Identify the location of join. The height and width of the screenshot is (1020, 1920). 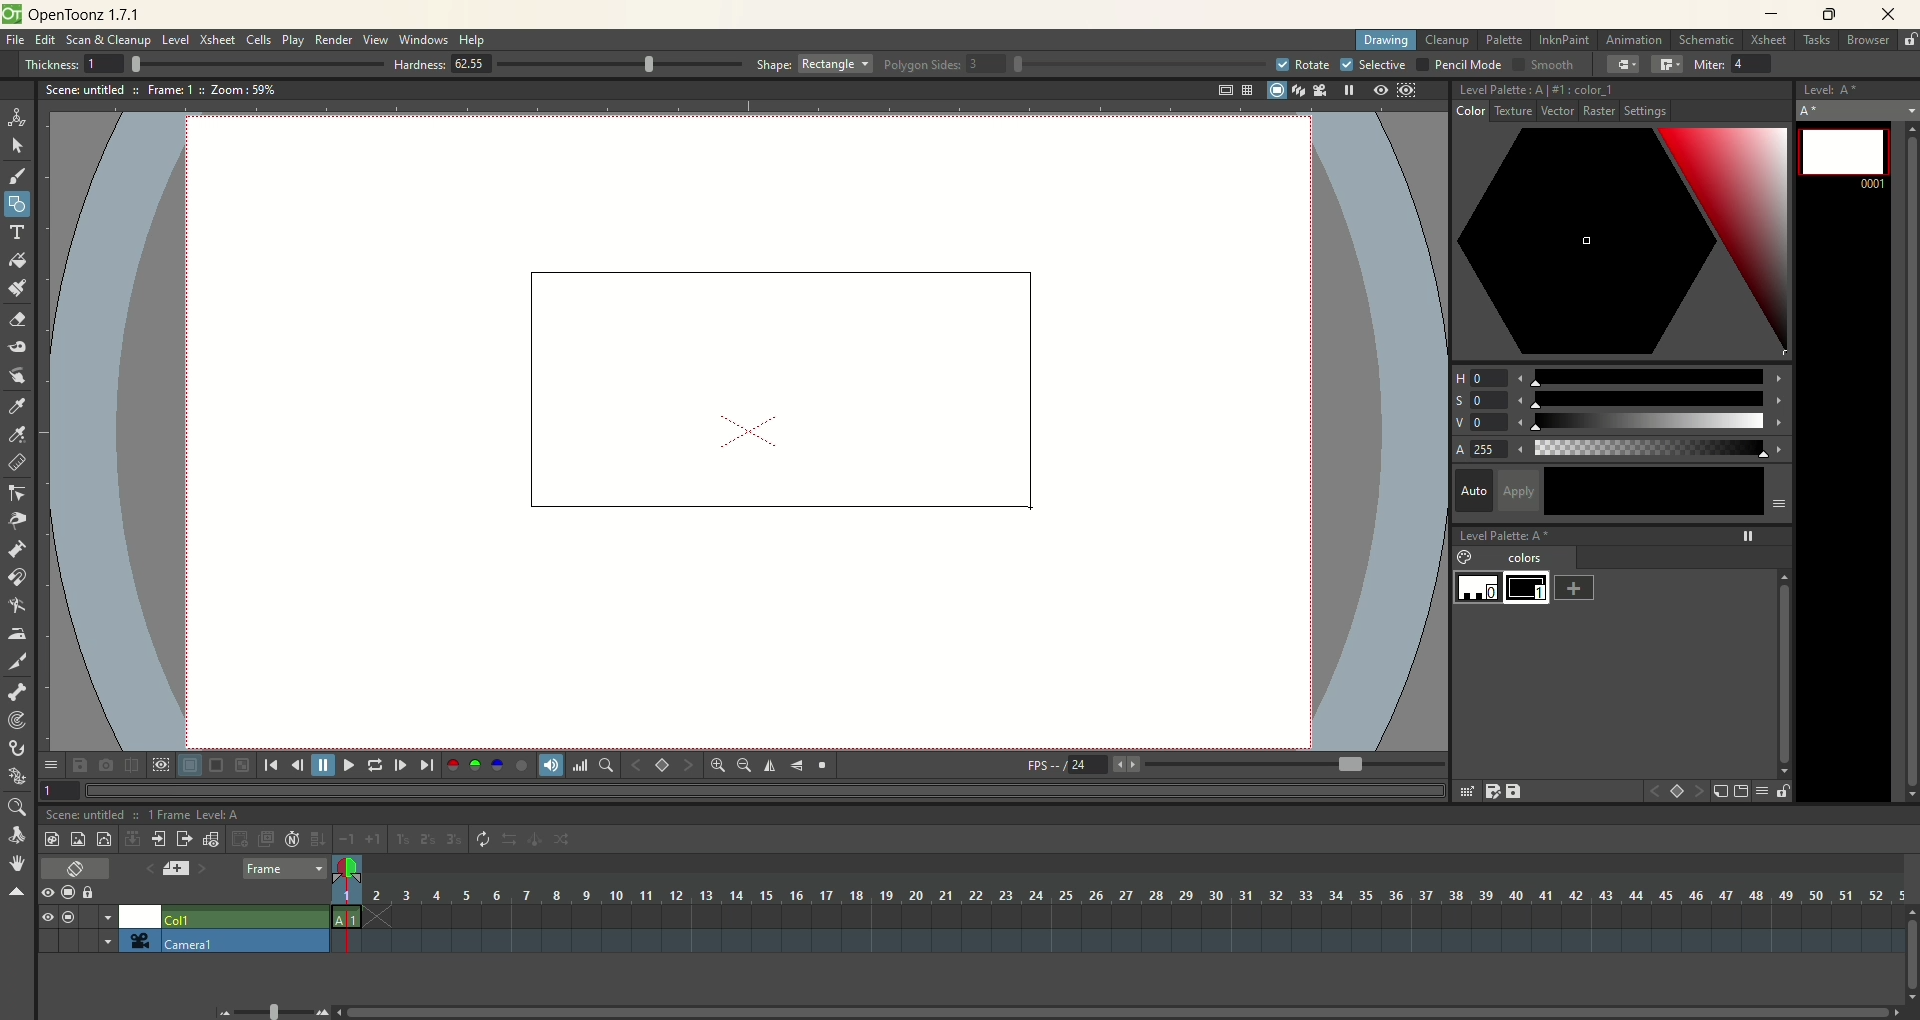
(1667, 65).